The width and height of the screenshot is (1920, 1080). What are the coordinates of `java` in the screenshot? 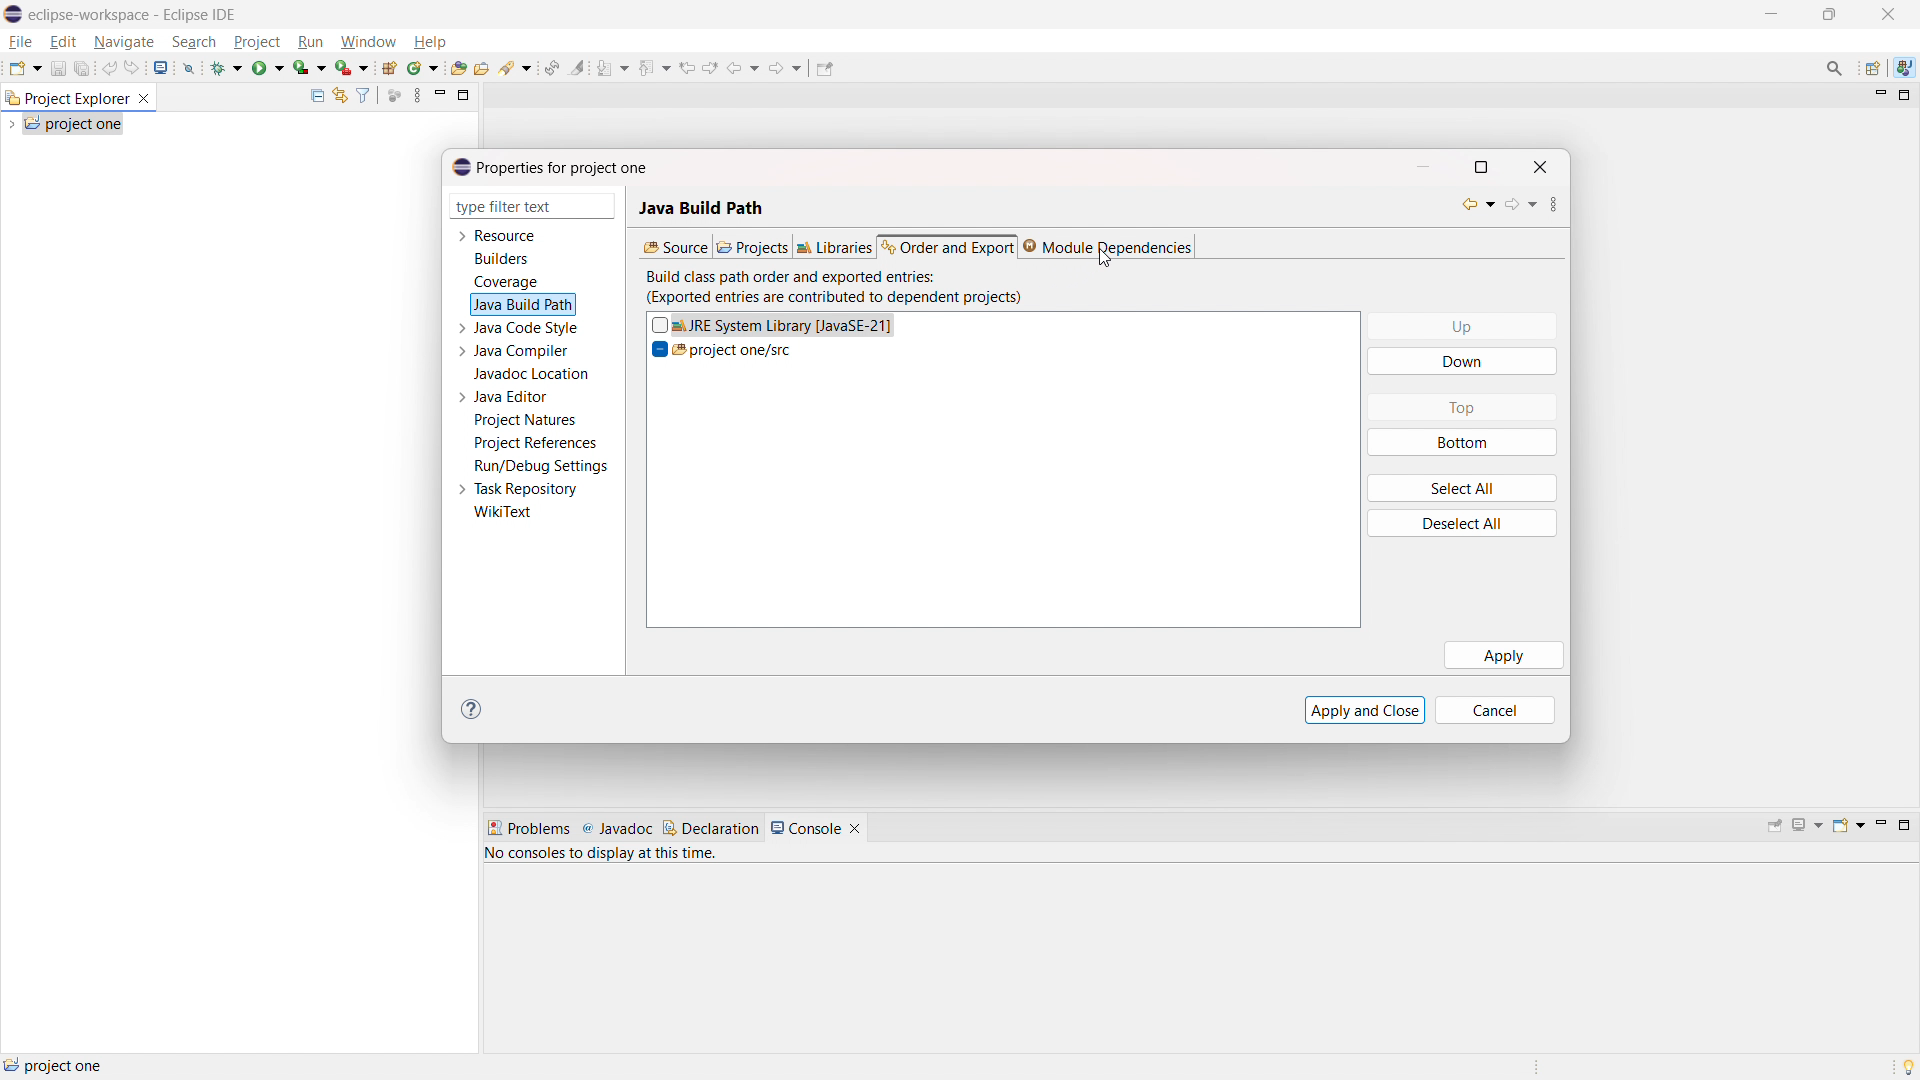 It's located at (1904, 68).